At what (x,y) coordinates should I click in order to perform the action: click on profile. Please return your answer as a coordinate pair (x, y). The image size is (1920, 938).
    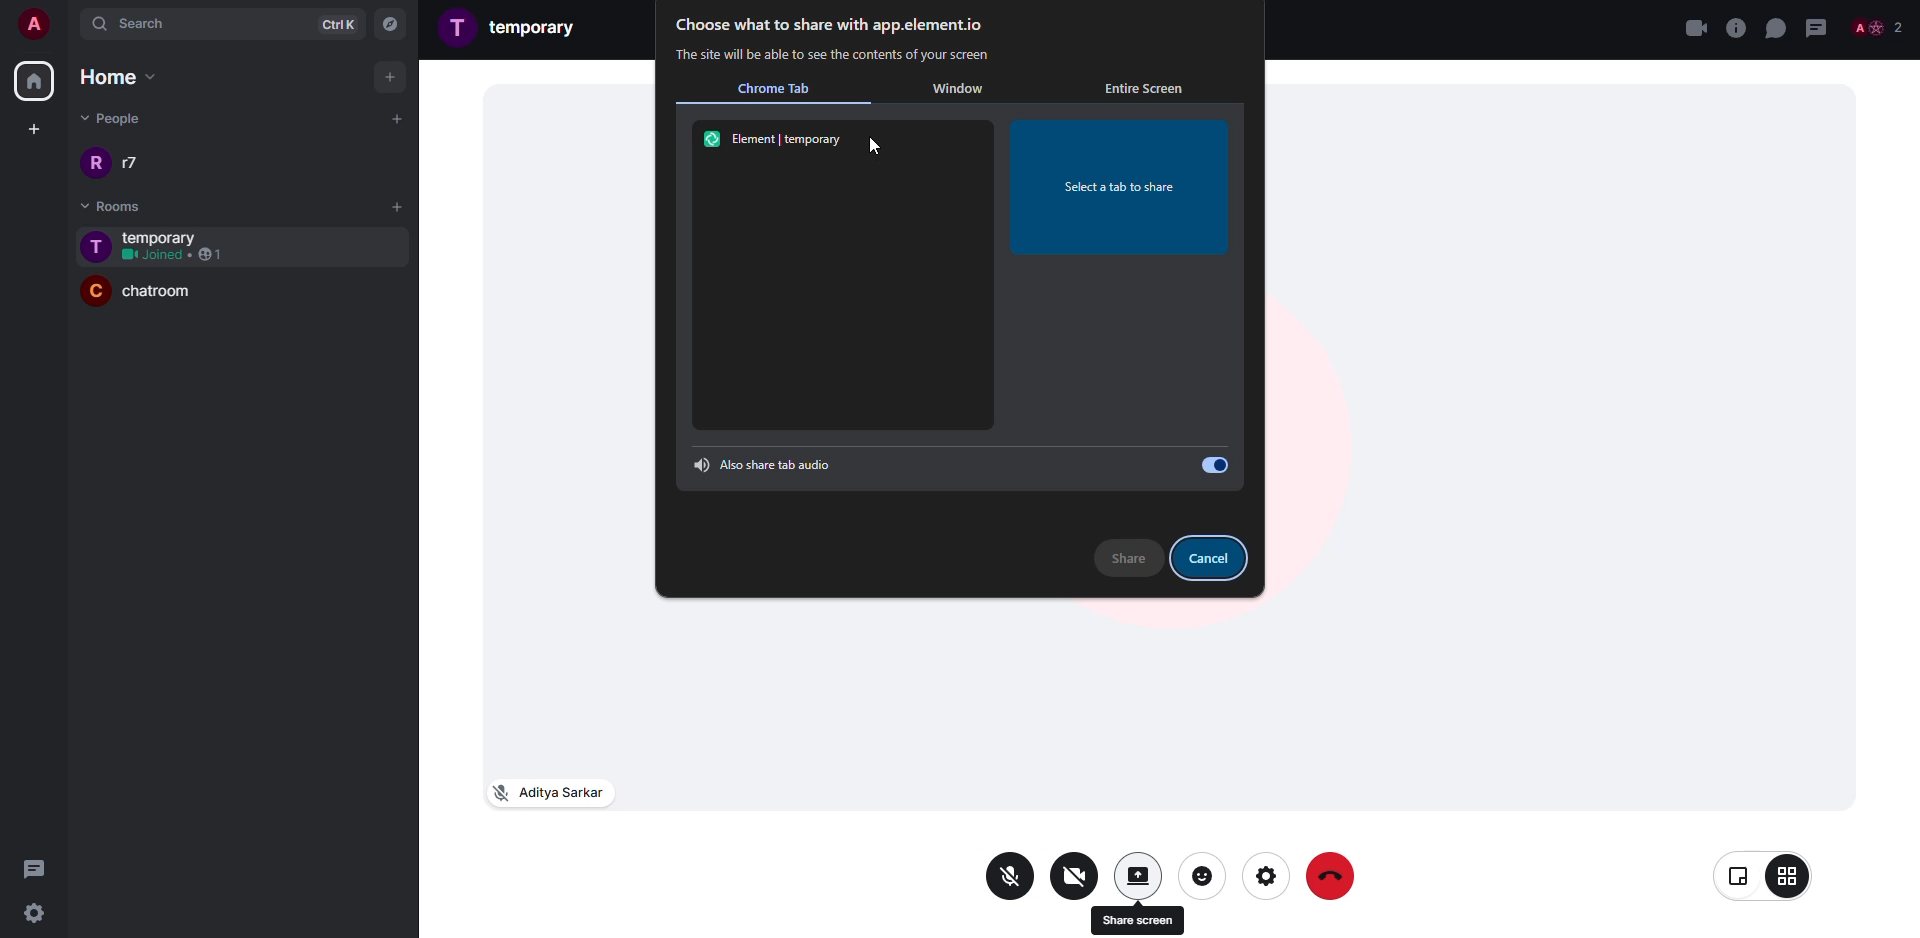
    Looking at the image, I should click on (93, 291).